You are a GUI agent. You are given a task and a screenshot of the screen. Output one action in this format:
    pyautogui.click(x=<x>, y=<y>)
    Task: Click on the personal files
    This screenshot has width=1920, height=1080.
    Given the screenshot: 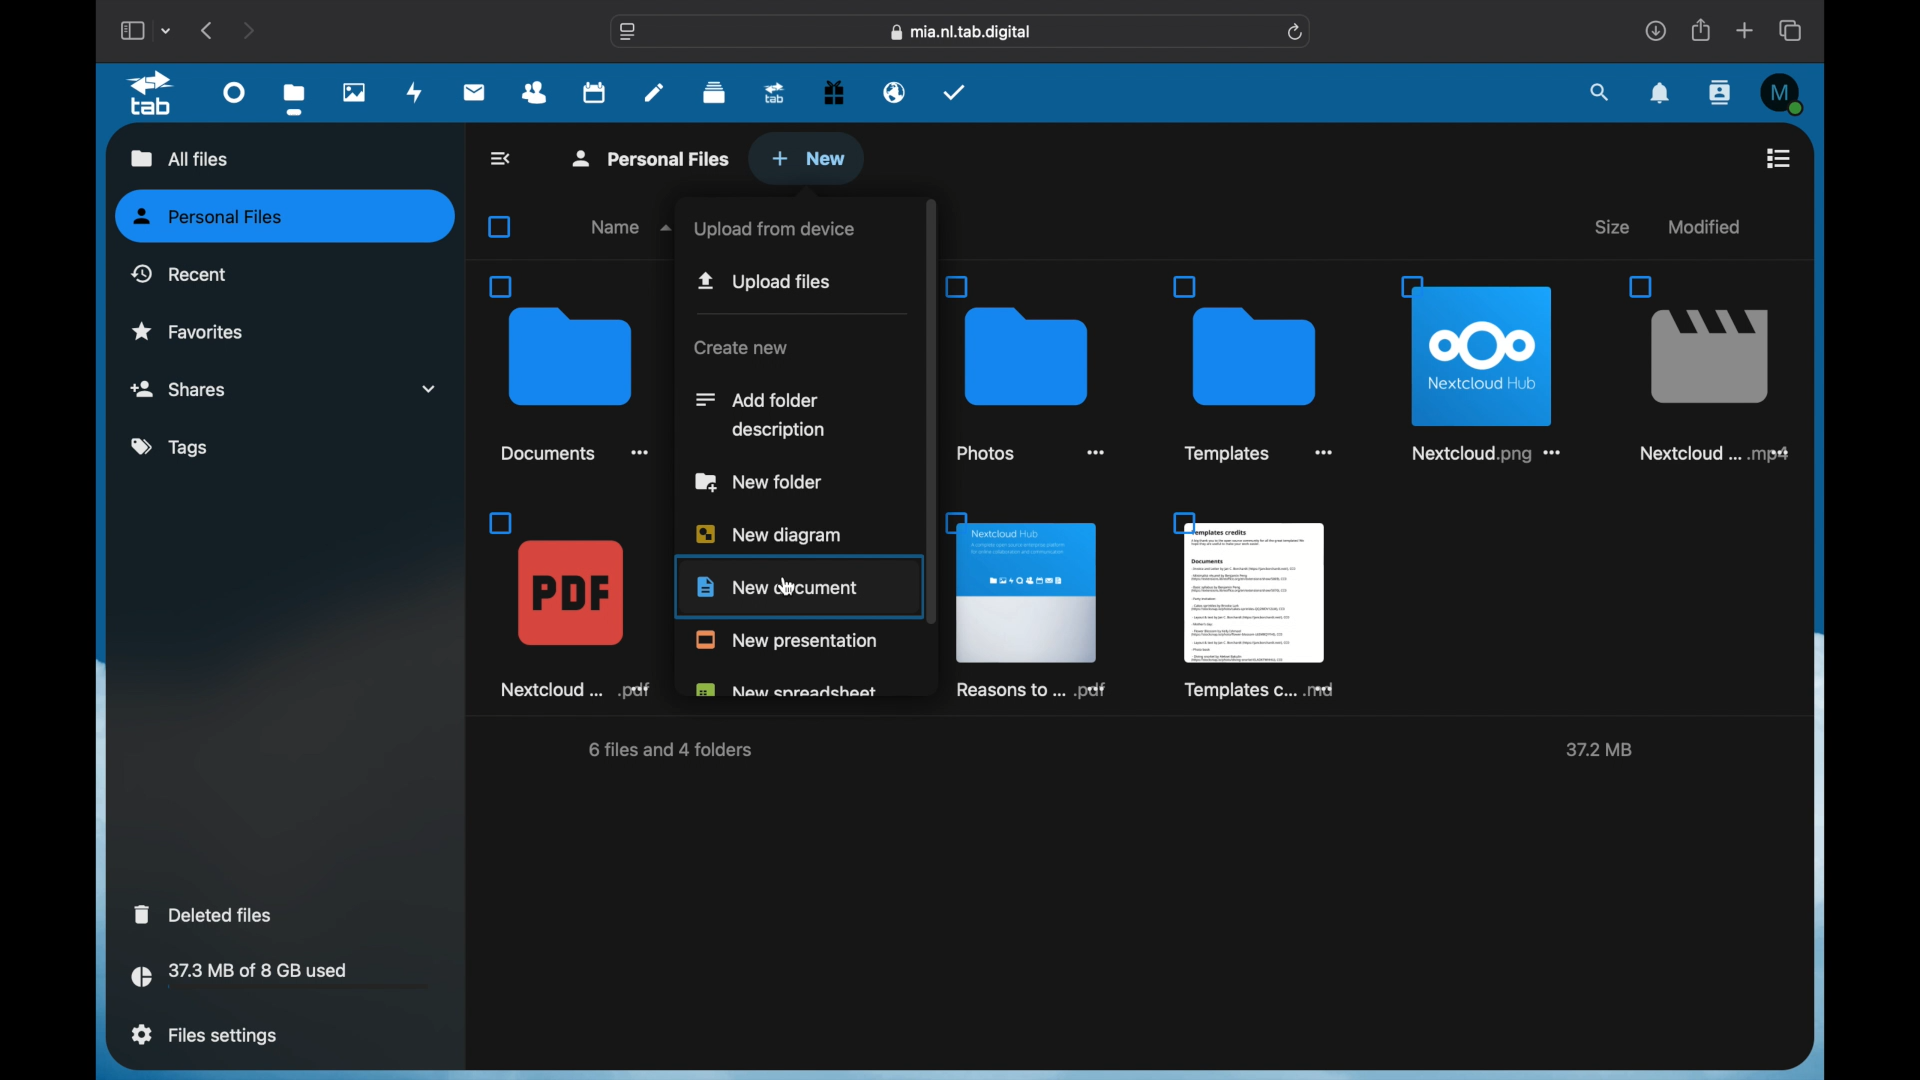 What is the action you would take?
    pyautogui.click(x=287, y=217)
    